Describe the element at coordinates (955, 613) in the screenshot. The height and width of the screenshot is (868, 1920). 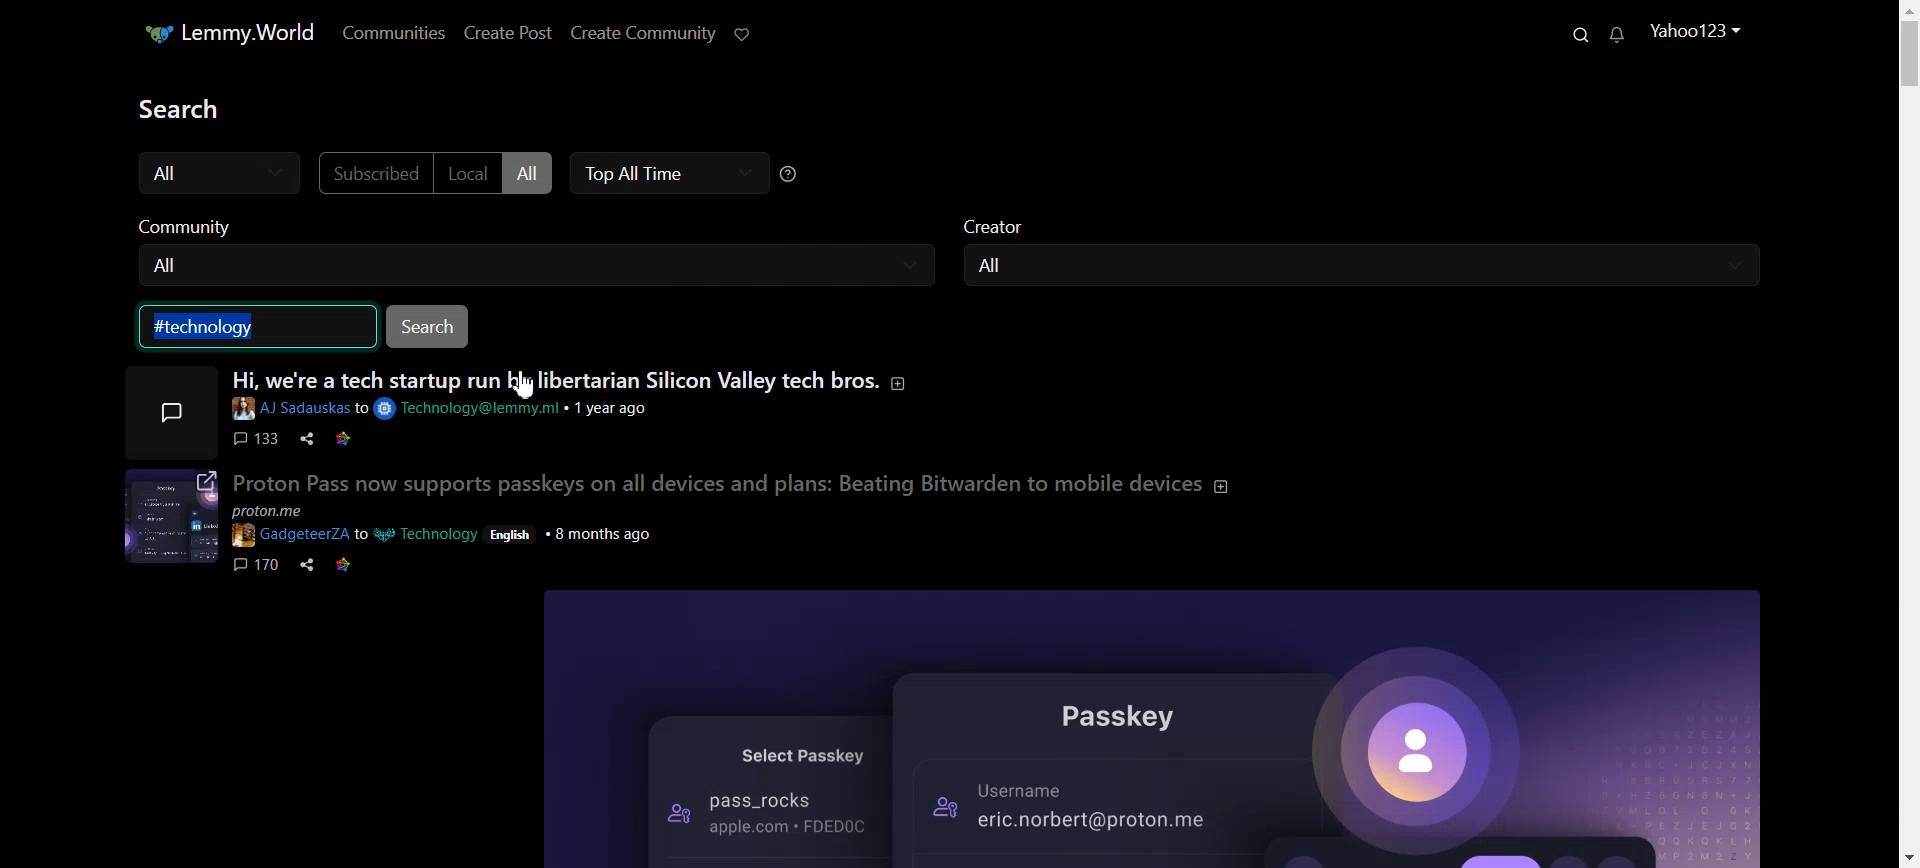
I see `Posts` at that location.